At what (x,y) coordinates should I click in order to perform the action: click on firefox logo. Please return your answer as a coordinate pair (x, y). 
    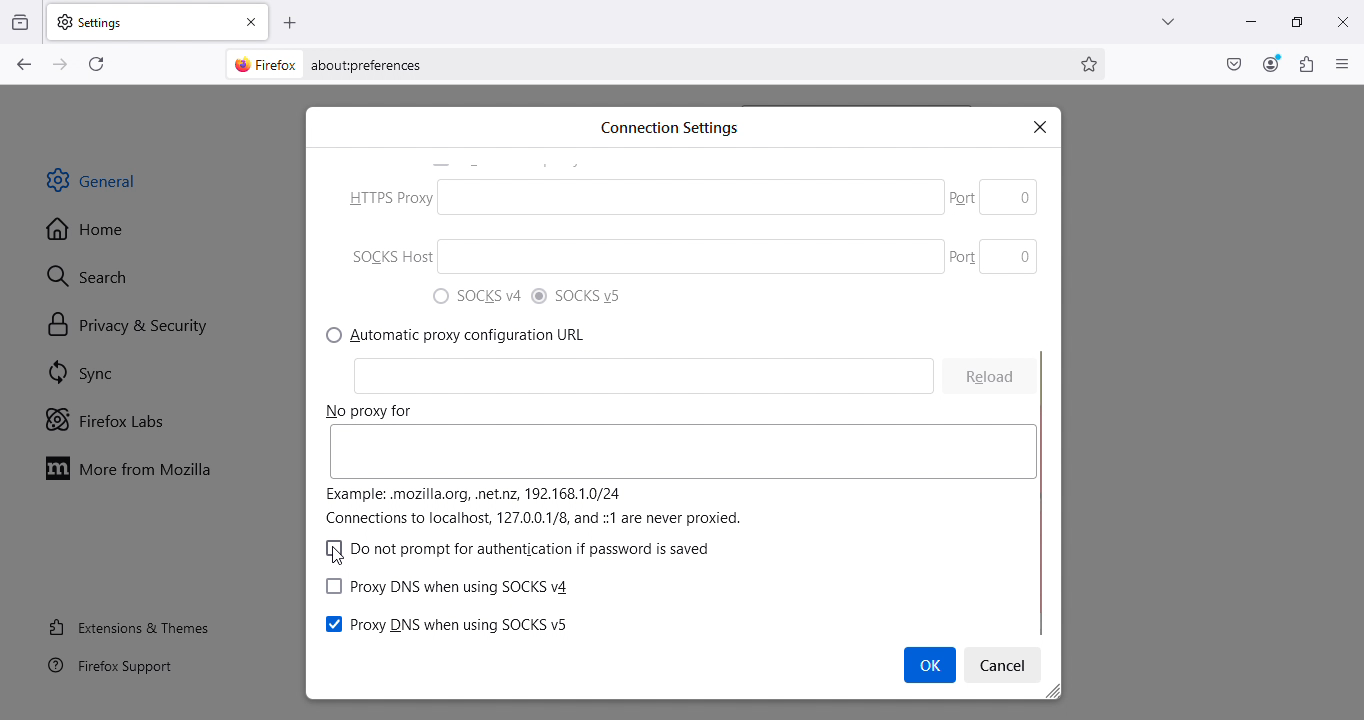
    Looking at the image, I should click on (260, 64).